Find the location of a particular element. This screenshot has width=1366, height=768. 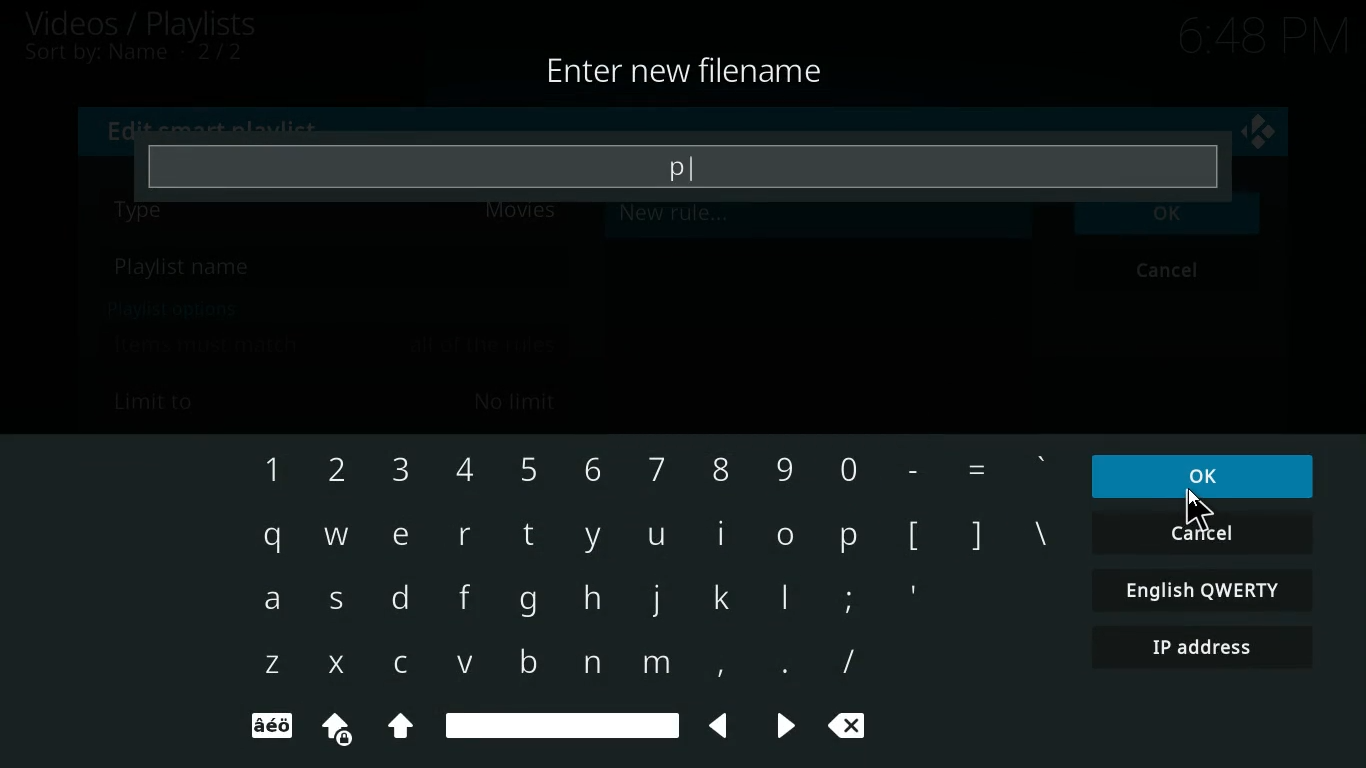

type  is located at coordinates (339, 221).